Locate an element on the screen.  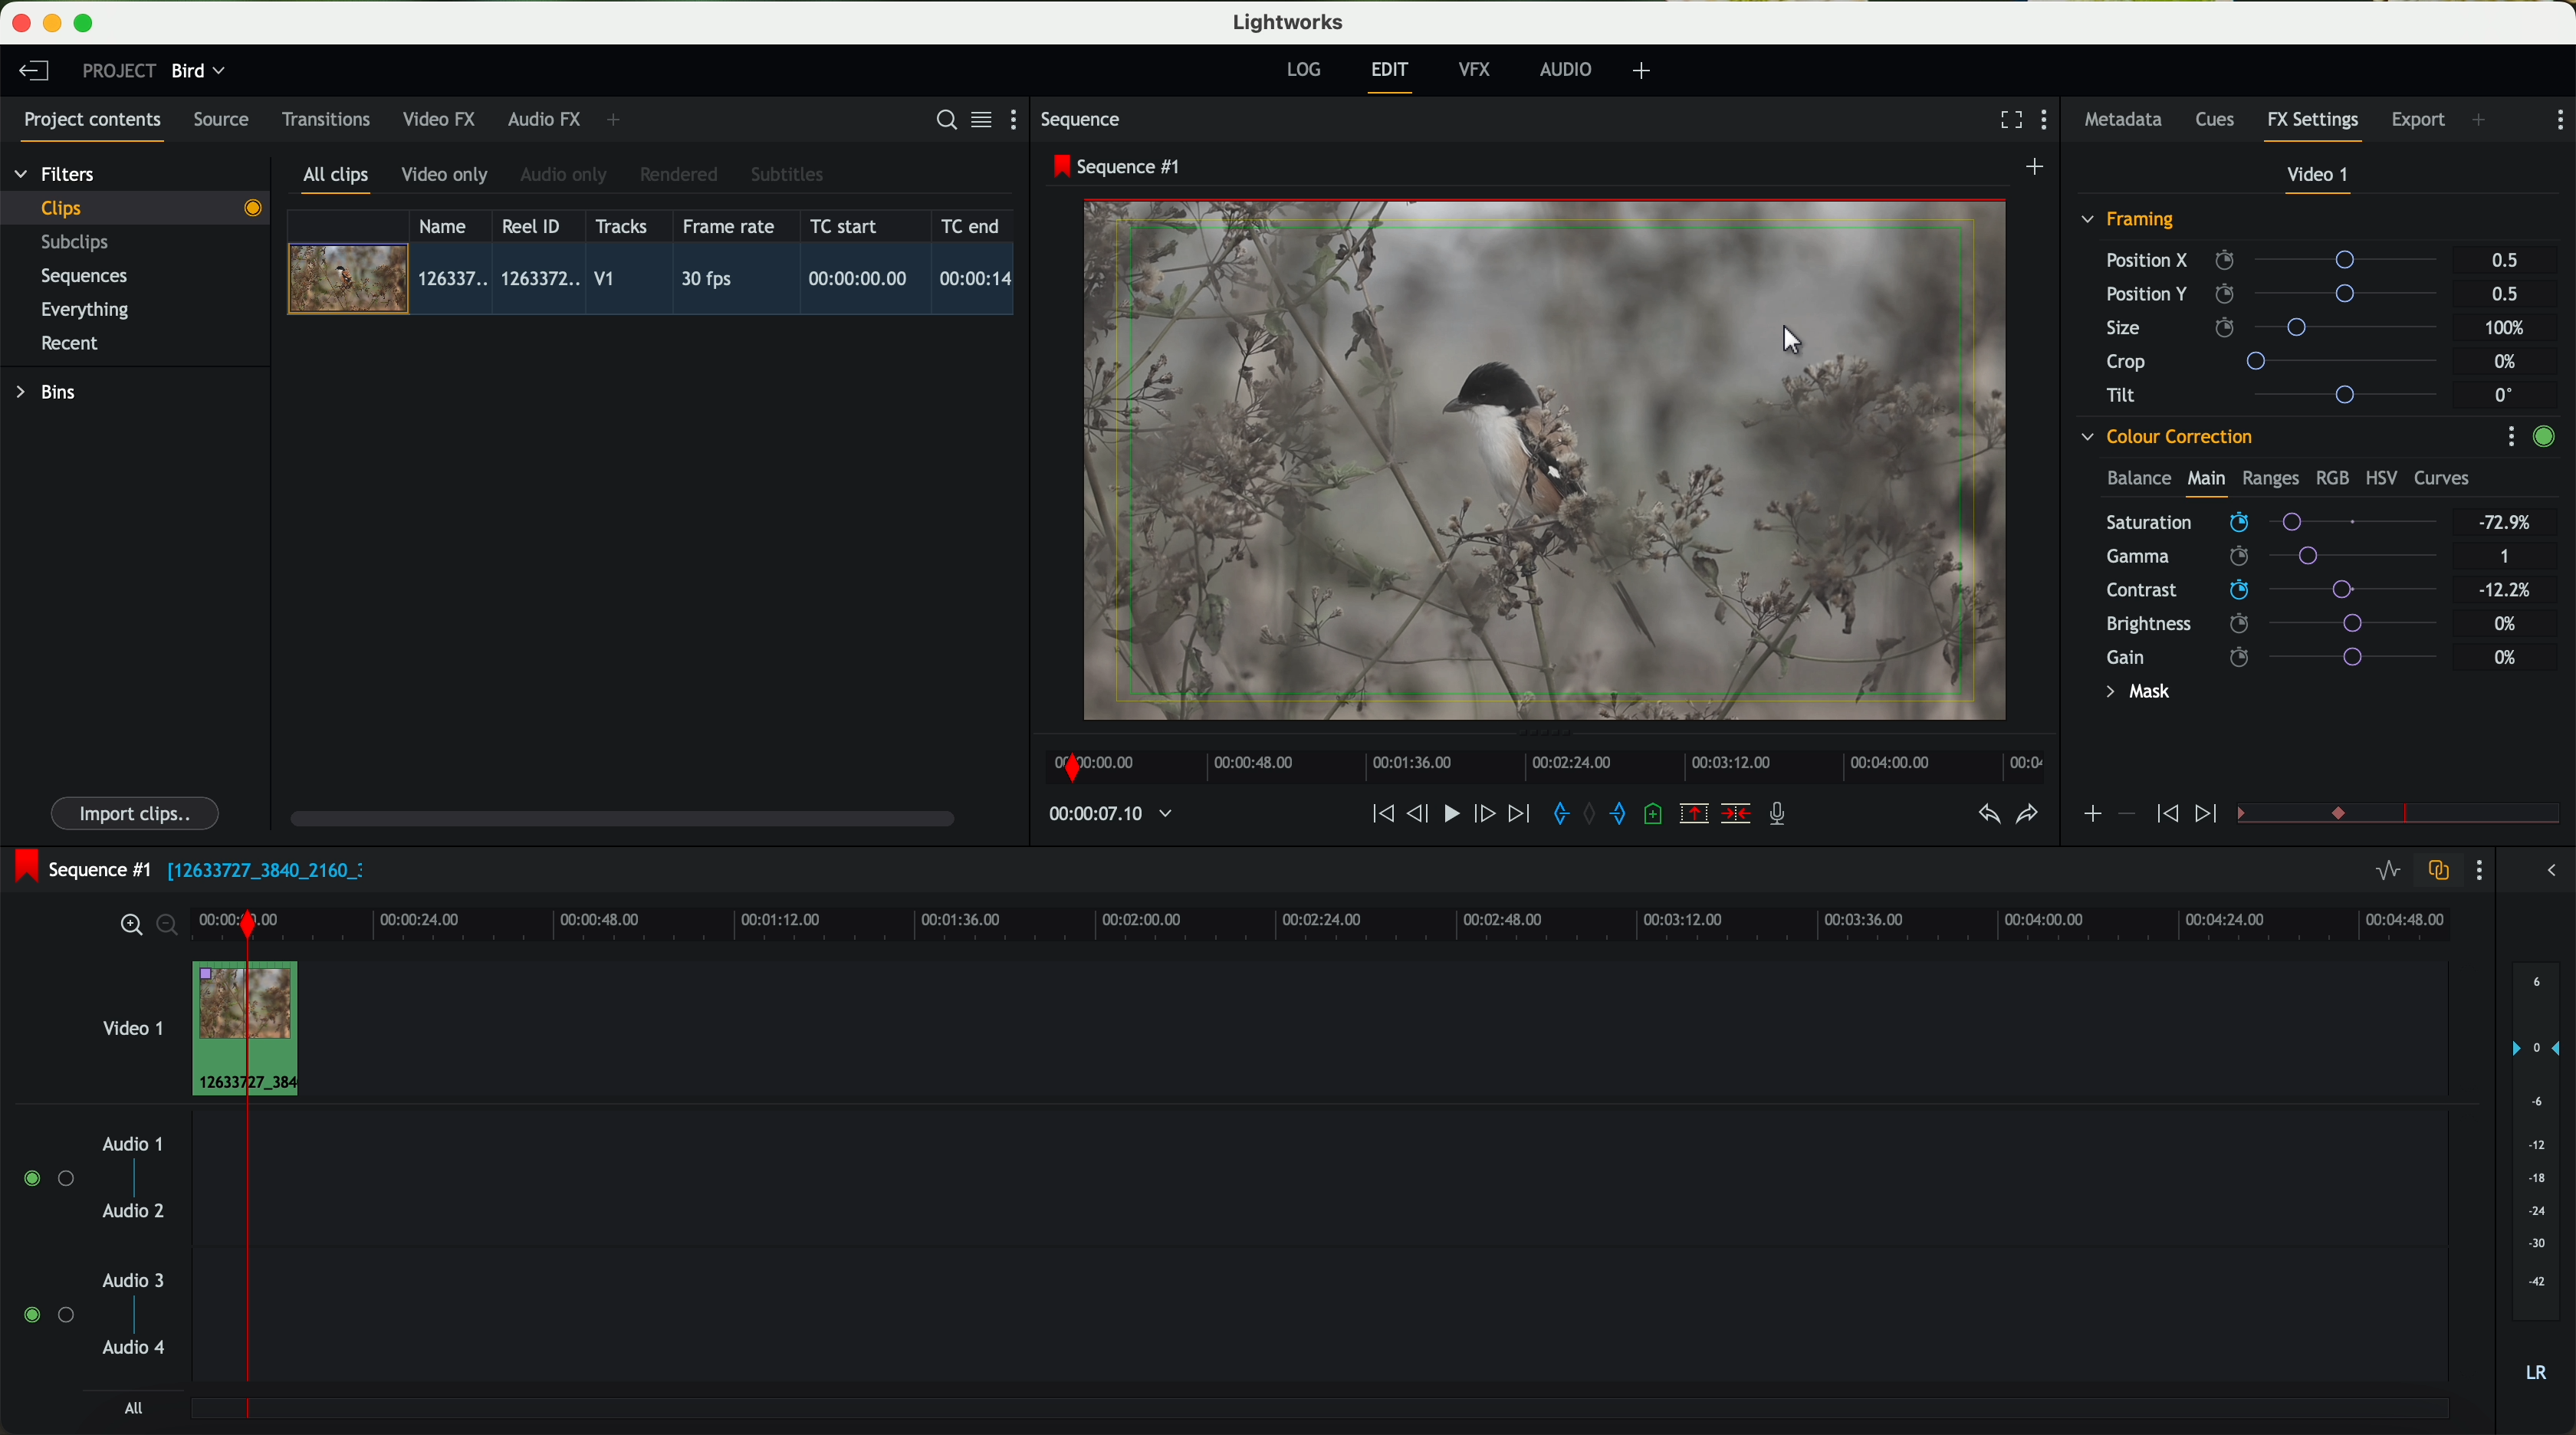
enable audio is located at coordinates (47, 1314).